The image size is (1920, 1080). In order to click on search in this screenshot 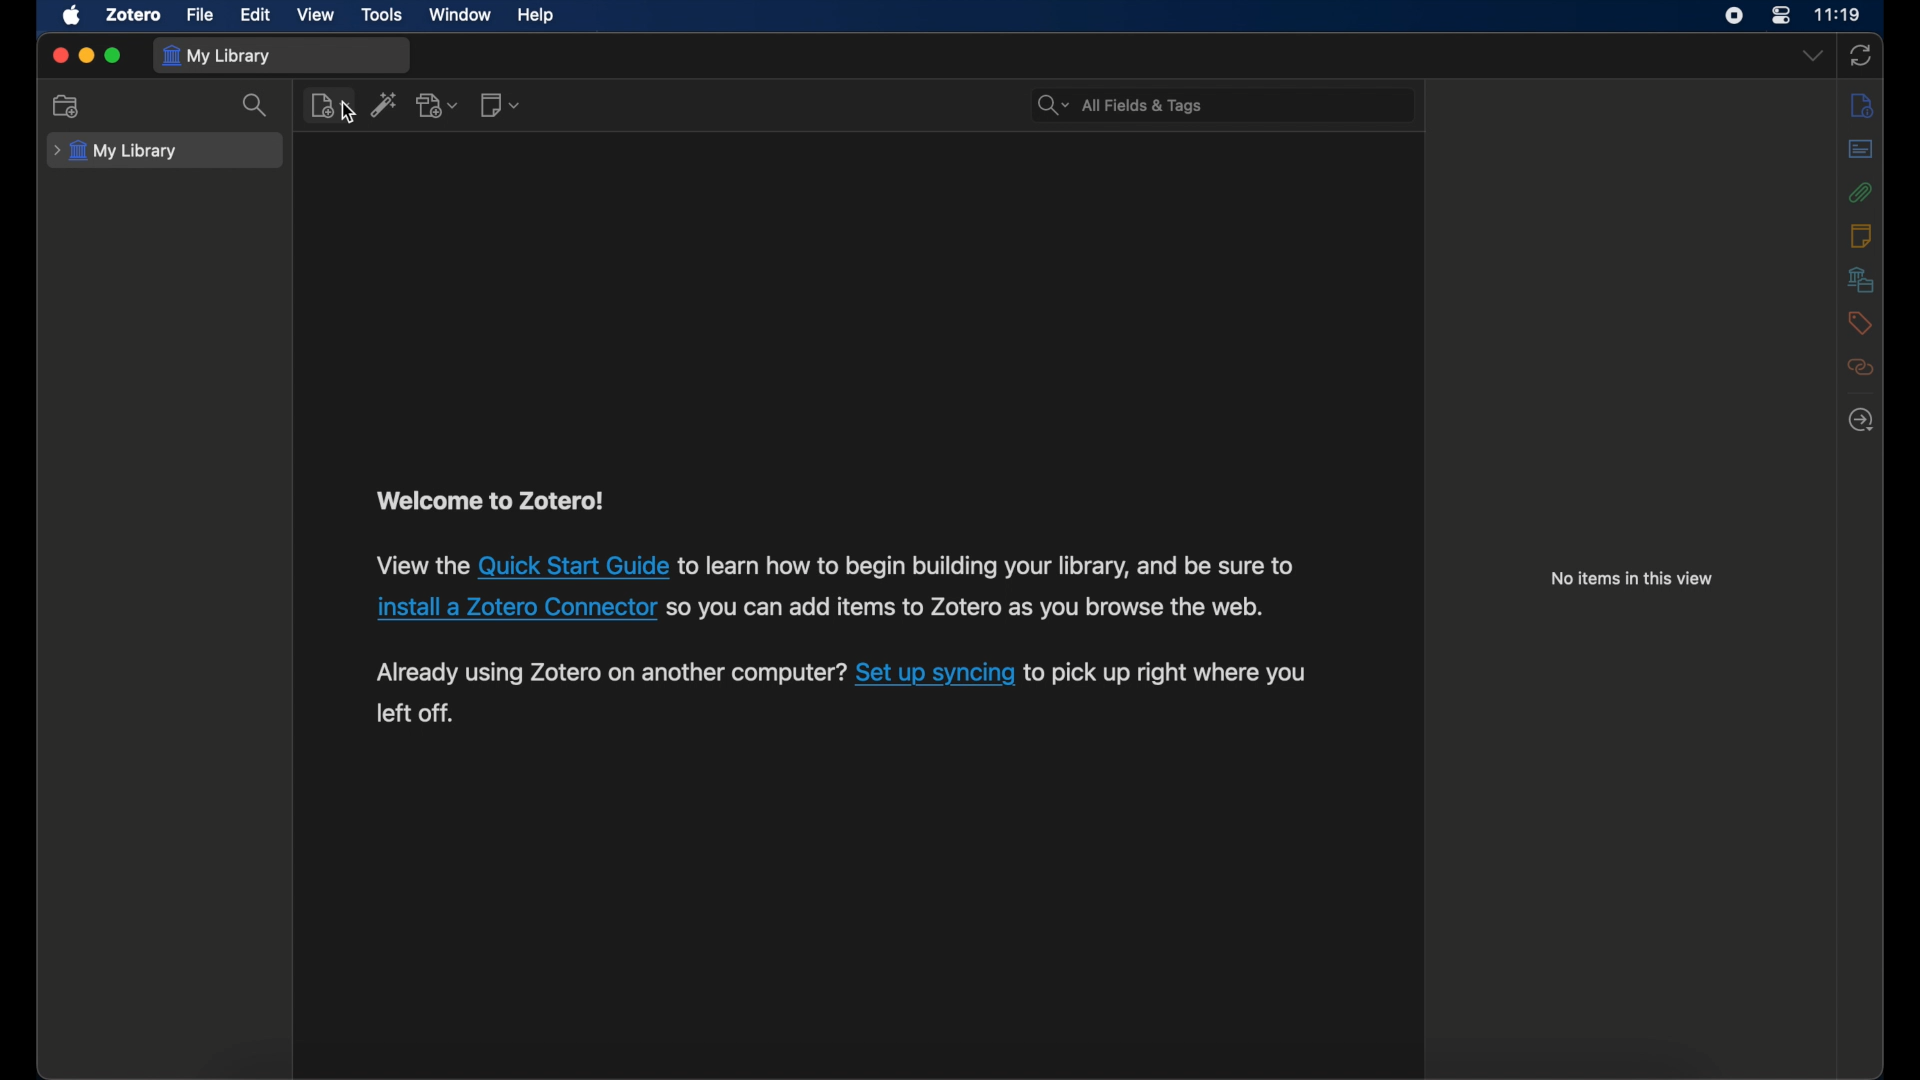, I will do `click(1118, 106)`.